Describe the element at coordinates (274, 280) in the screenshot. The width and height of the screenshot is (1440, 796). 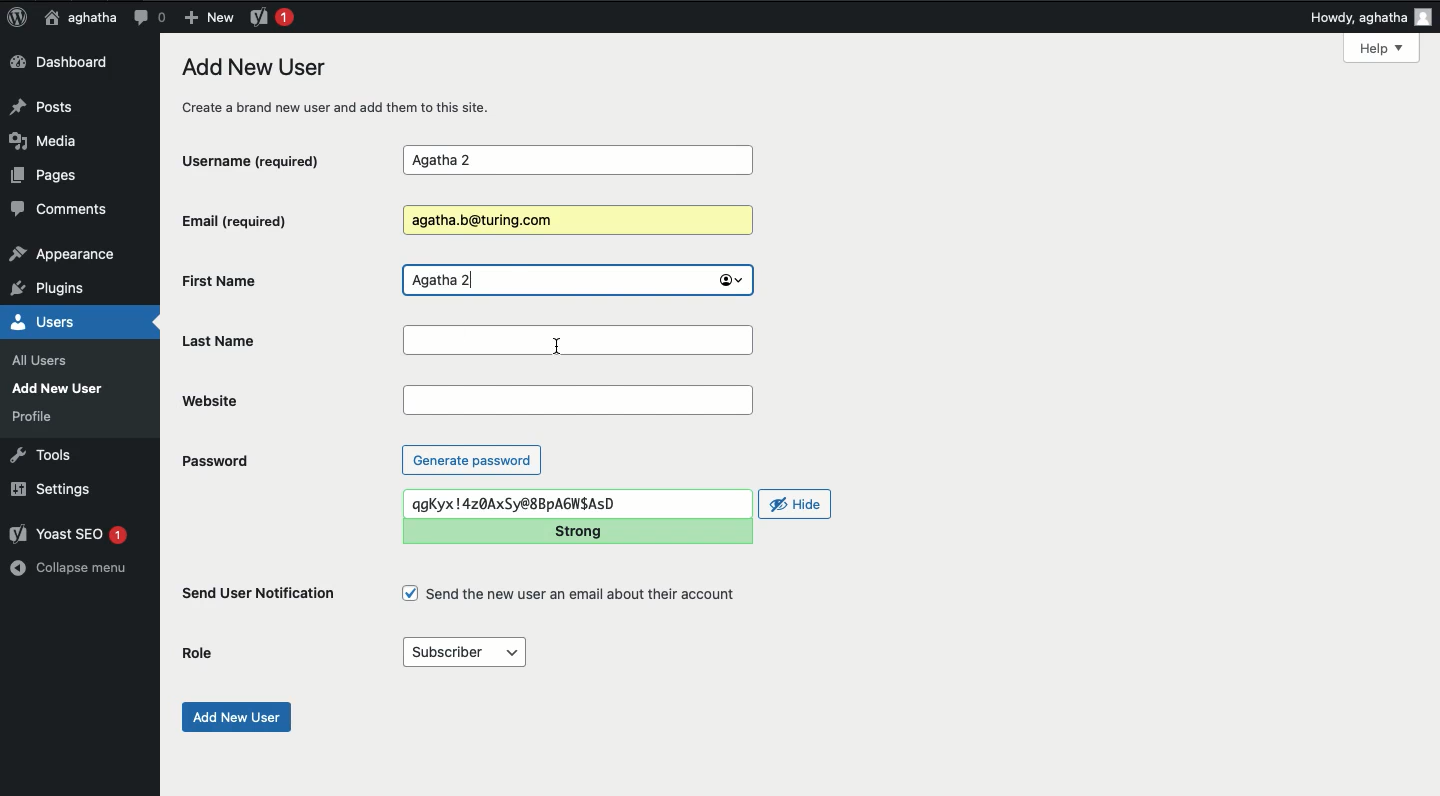
I see `First Name` at that location.